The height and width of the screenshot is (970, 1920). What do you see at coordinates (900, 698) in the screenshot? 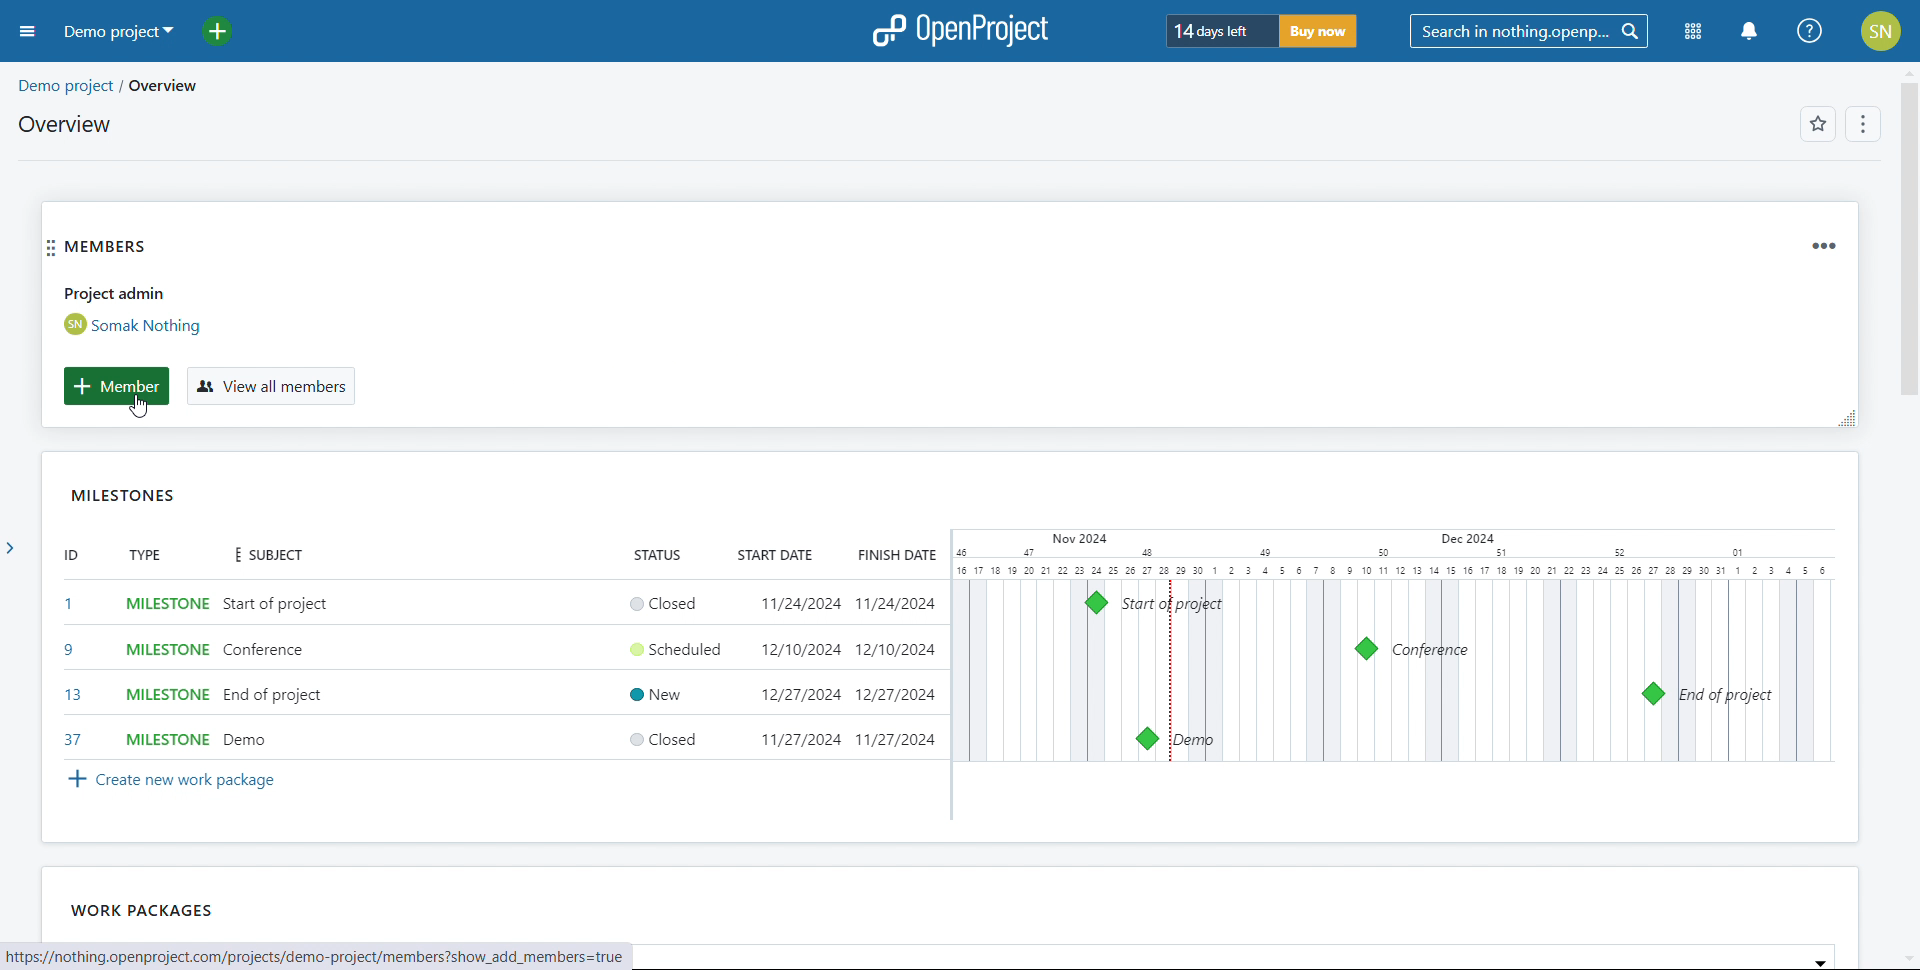
I see `12/27/2024` at bounding box center [900, 698].